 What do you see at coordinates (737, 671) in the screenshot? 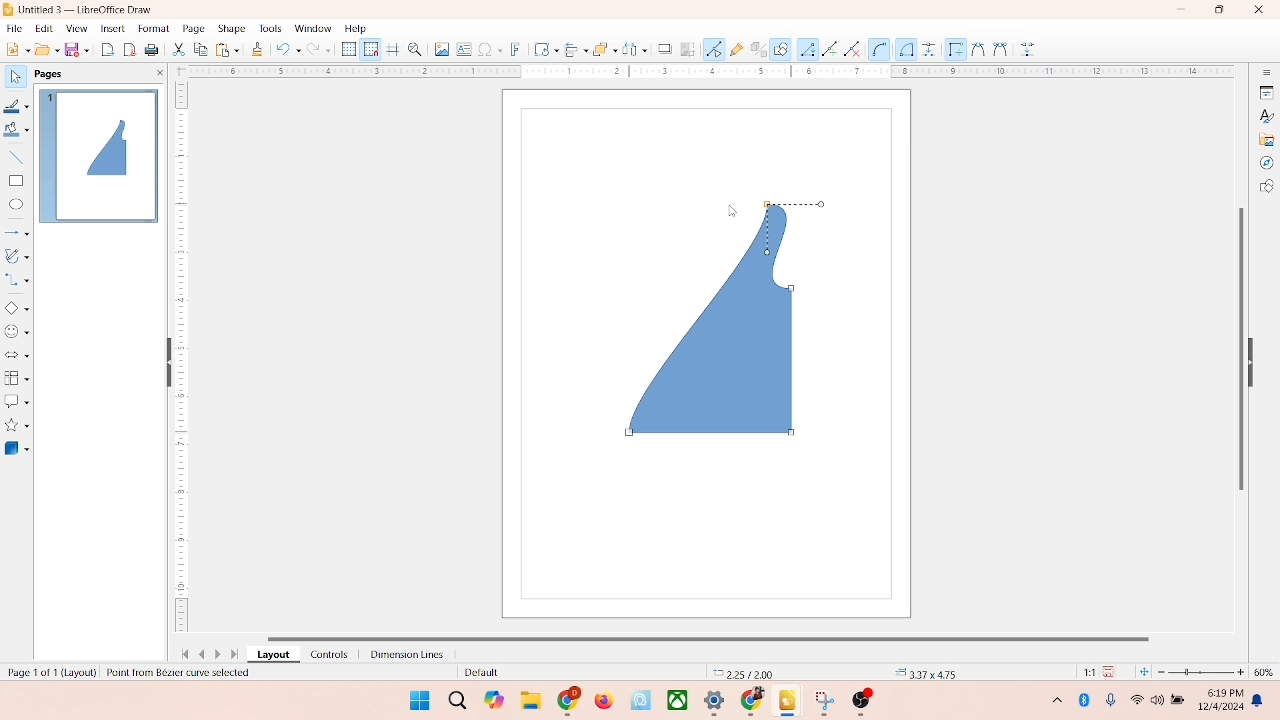
I see `coordinates` at bounding box center [737, 671].